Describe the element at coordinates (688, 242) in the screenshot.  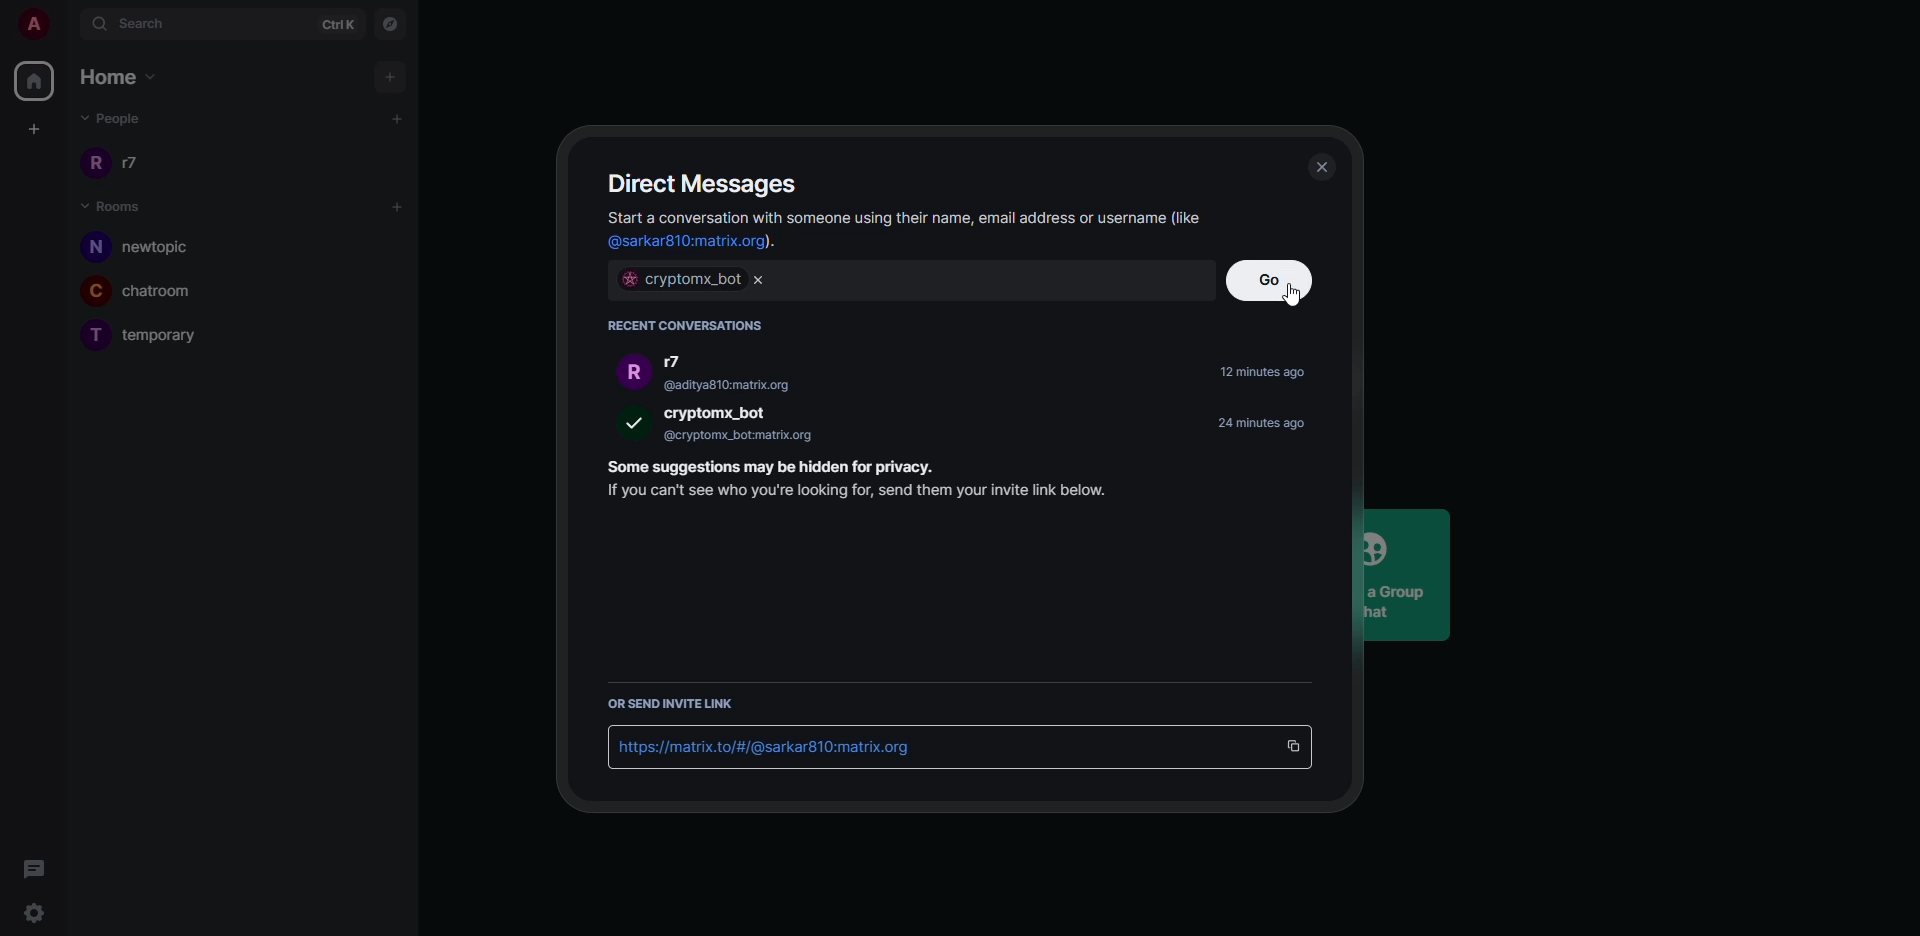
I see `id` at that location.